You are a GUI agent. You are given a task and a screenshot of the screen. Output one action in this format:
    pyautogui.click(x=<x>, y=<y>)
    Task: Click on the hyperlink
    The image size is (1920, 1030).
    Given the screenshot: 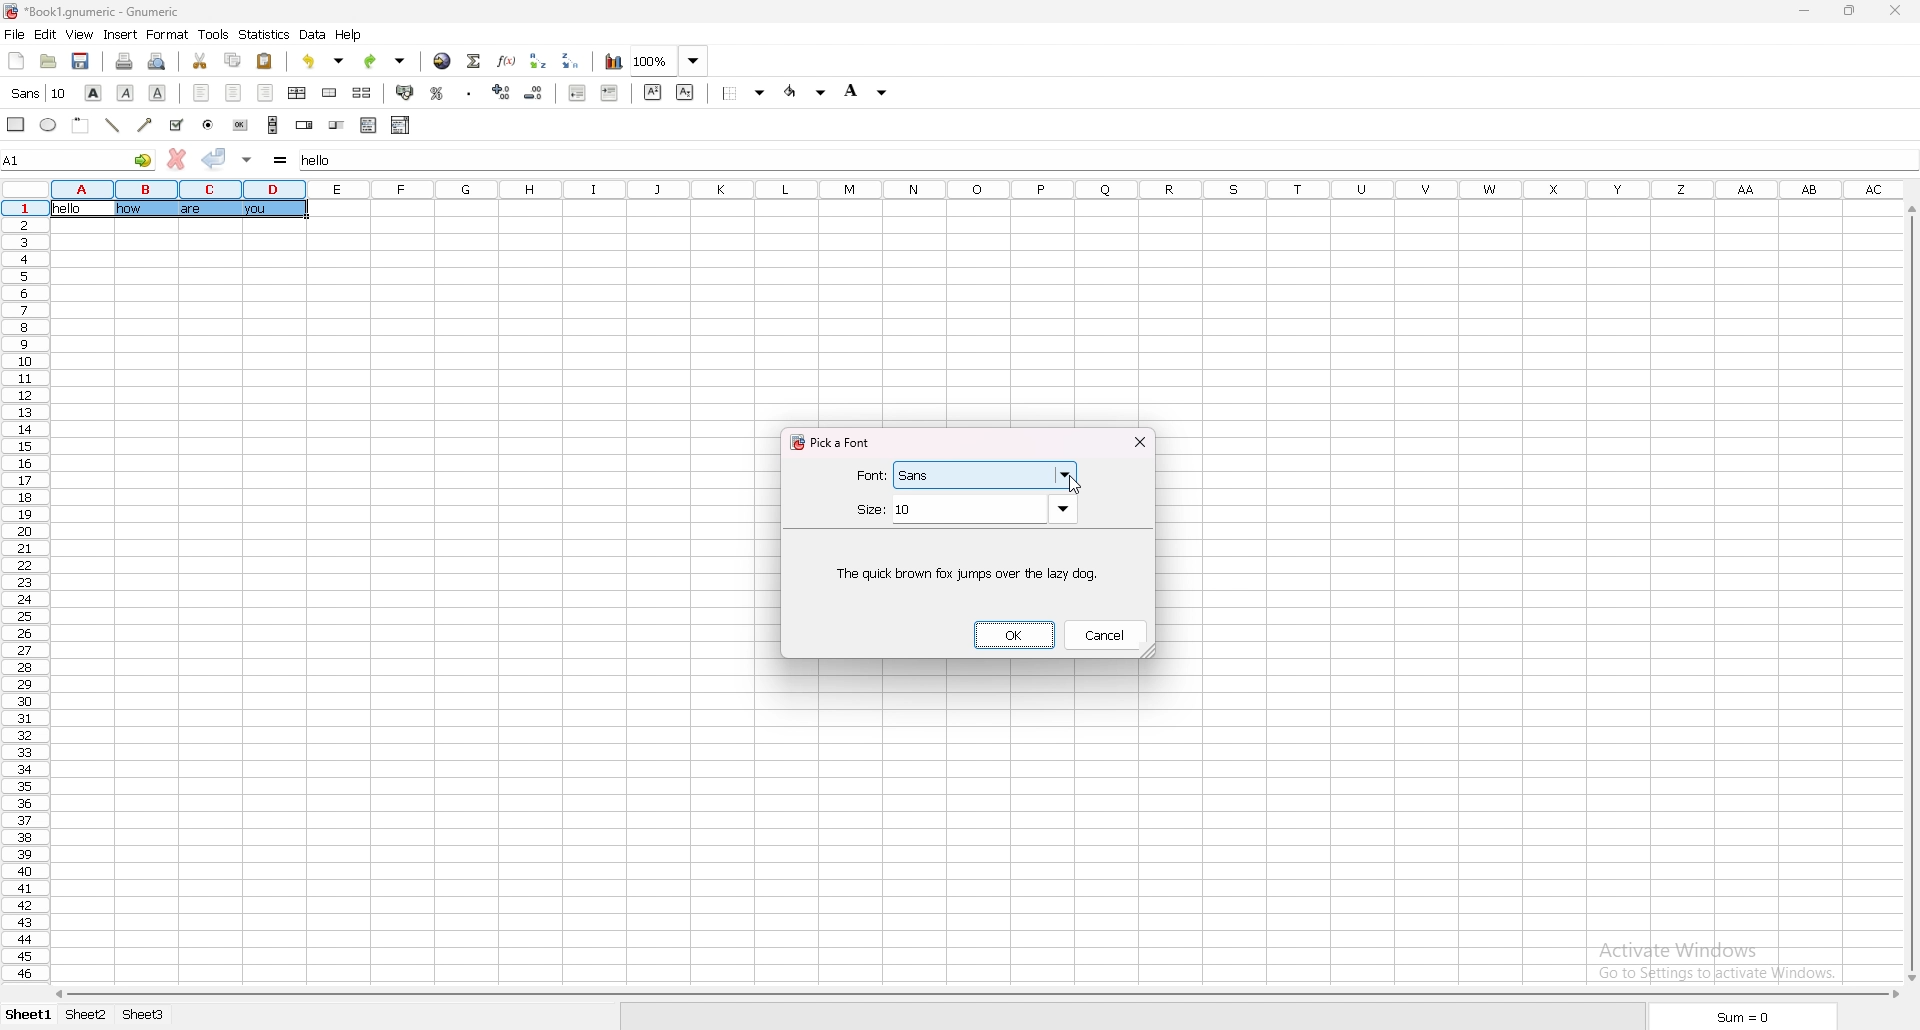 What is the action you would take?
    pyautogui.click(x=443, y=60)
    